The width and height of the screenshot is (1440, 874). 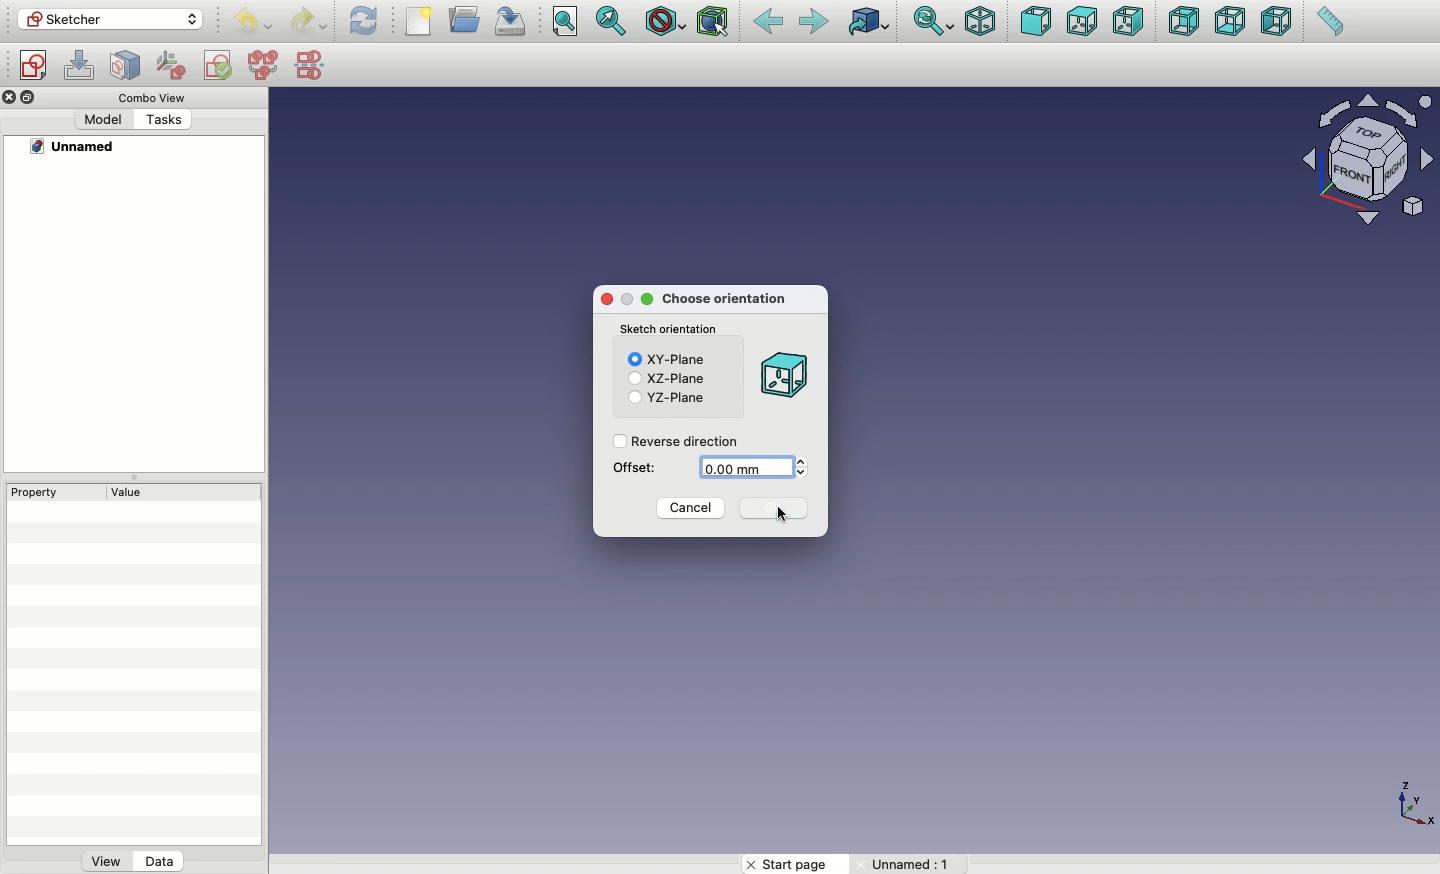 What do you see at coordinates (814, 23) in the screenshot?
I see `Forward` at bounding box center [814, 23].